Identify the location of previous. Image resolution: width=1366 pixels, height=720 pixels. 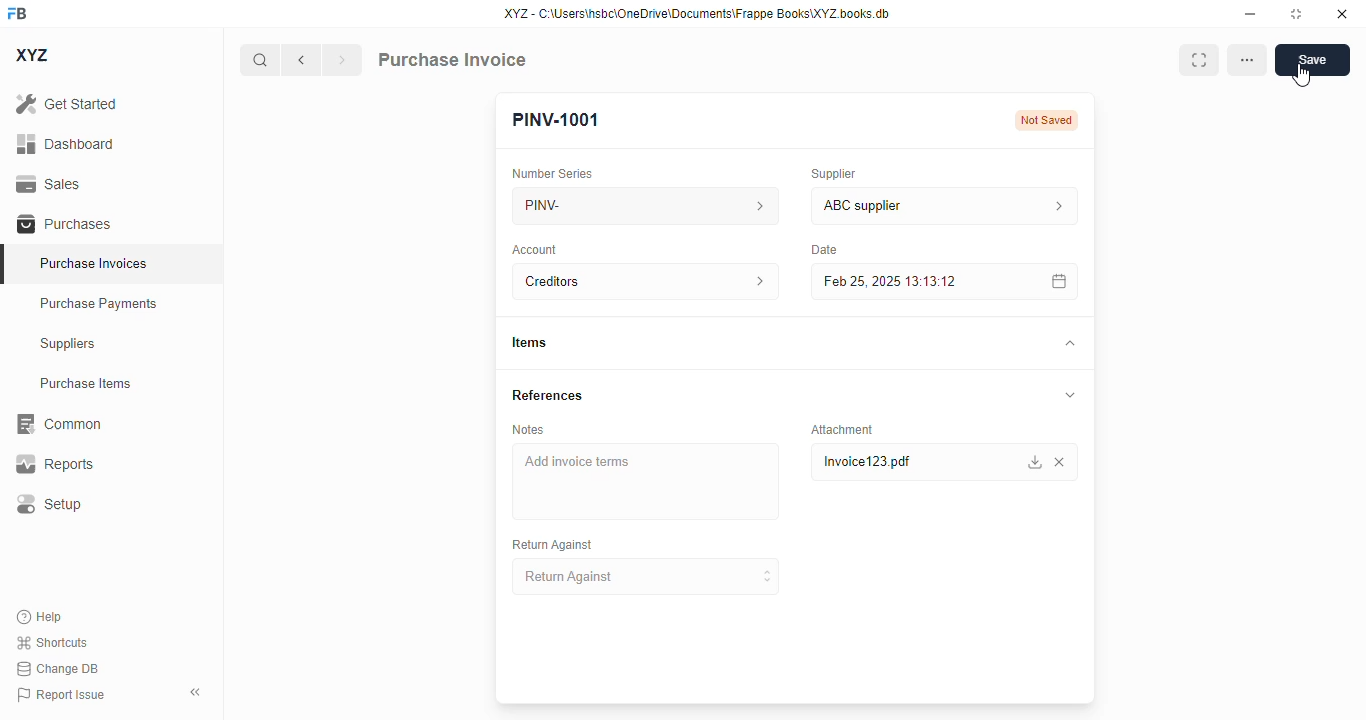
(301, 60).